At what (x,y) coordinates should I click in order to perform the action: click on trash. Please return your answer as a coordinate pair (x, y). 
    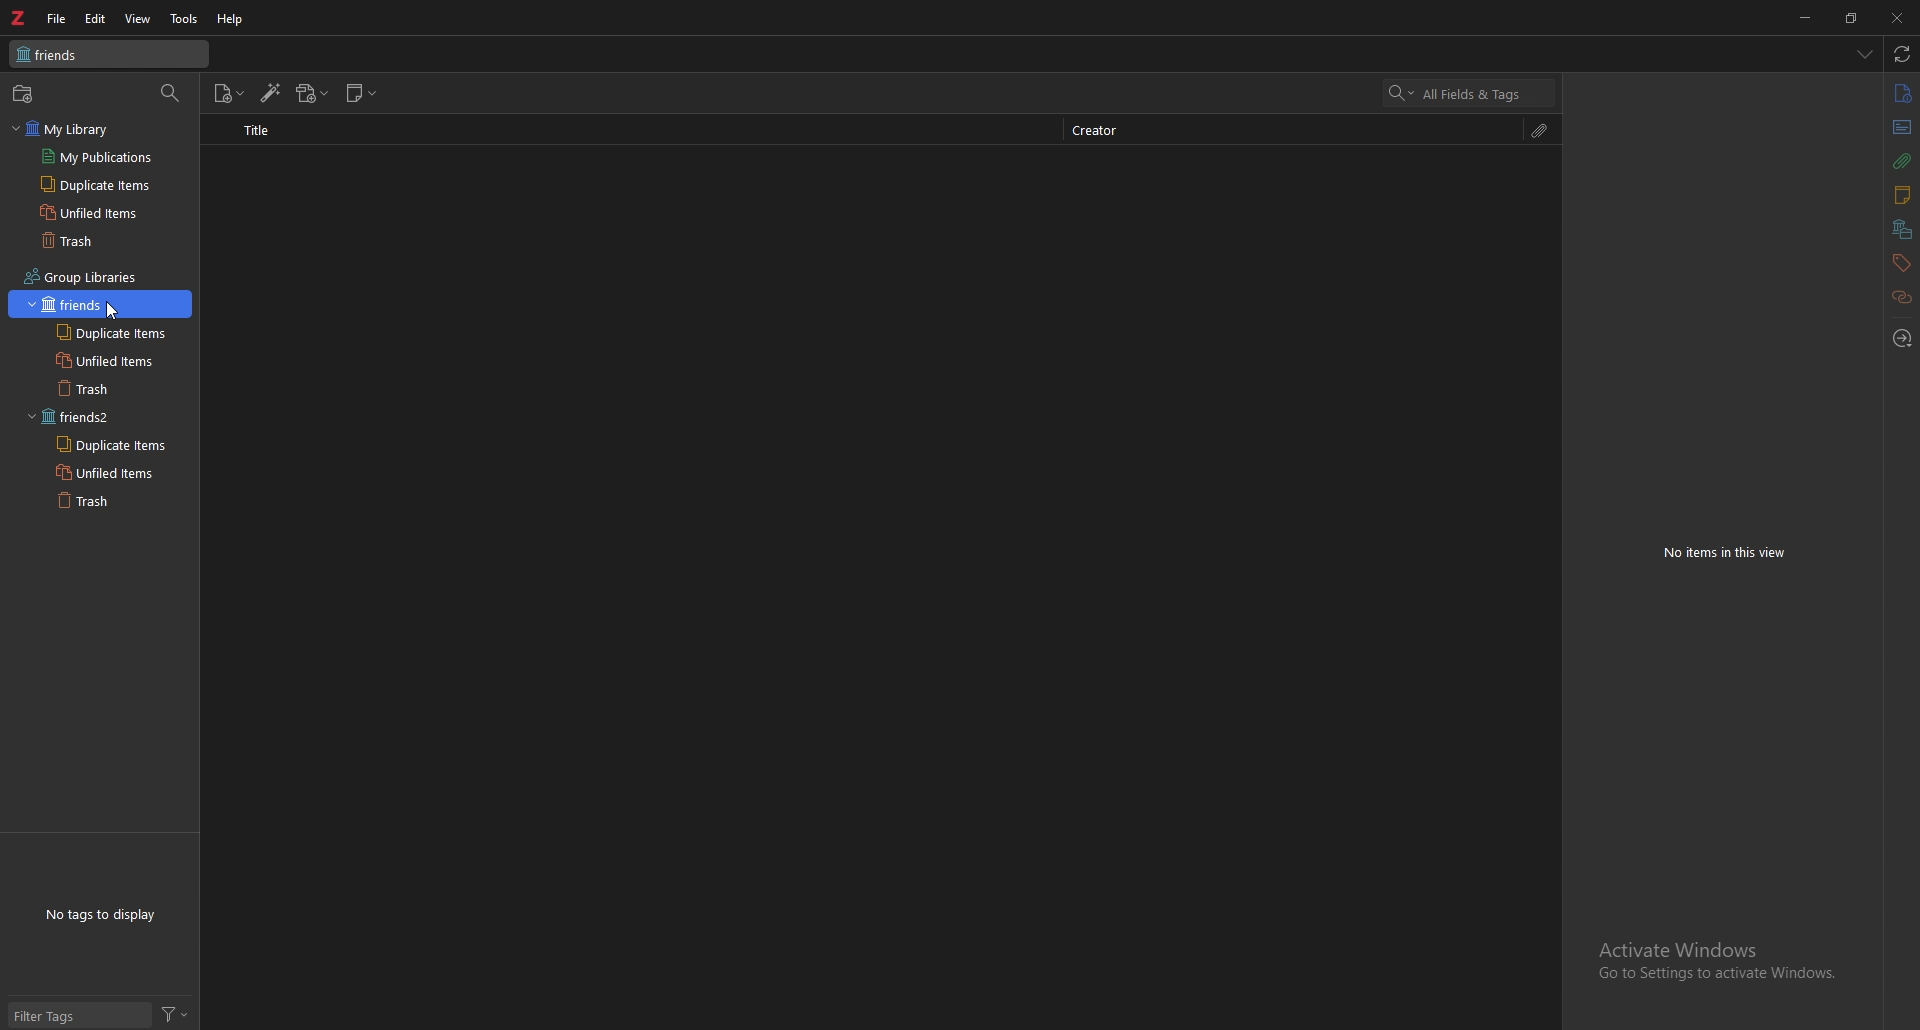
    Looking at the image, I should click on (105, 240).